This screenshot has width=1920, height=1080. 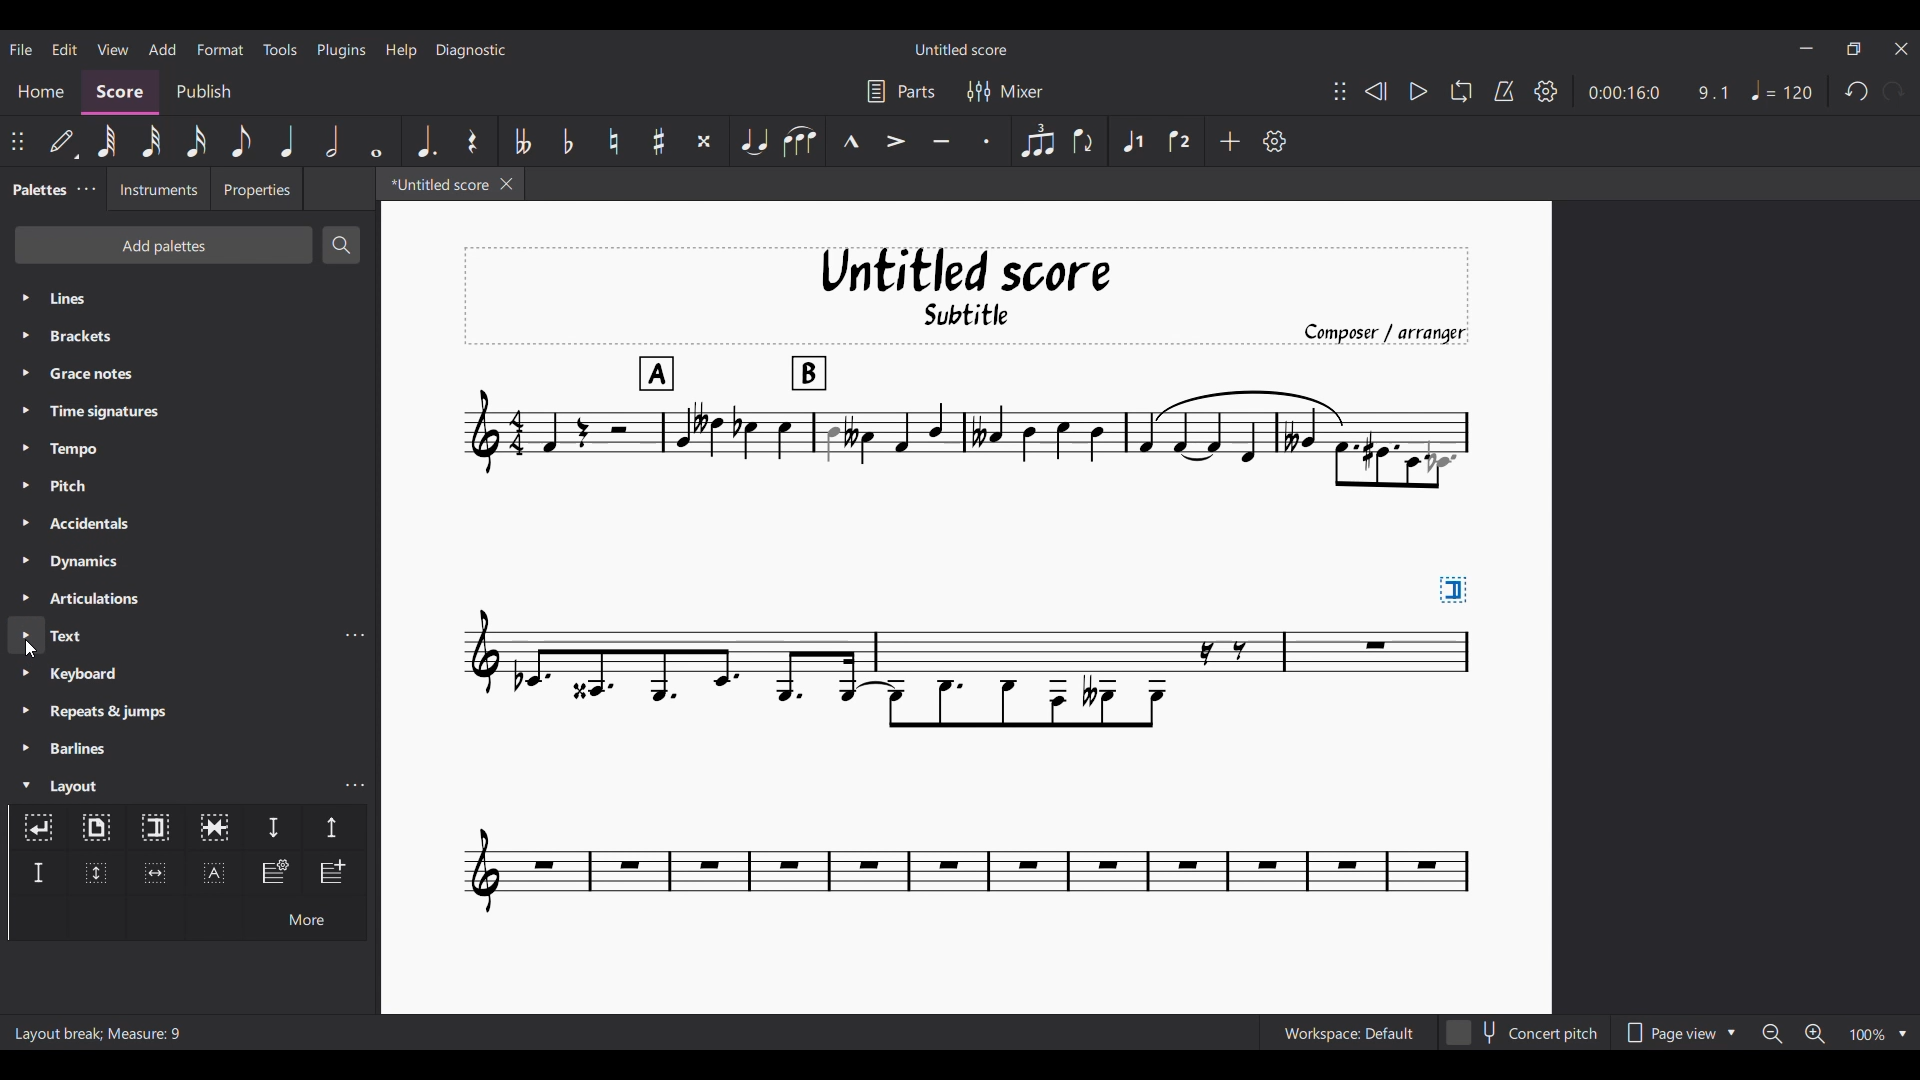 I want to click on Keep measures on the same system, so click(x=214, y=827).